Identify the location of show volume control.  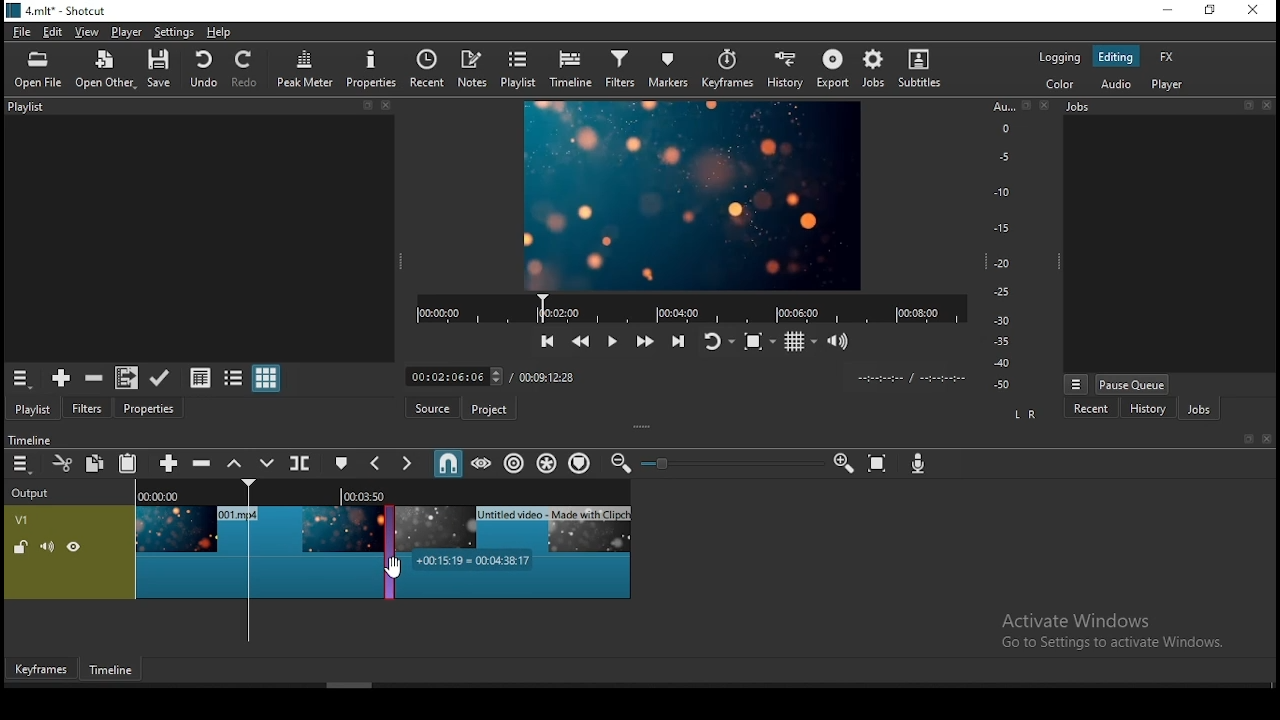
(837, 343).